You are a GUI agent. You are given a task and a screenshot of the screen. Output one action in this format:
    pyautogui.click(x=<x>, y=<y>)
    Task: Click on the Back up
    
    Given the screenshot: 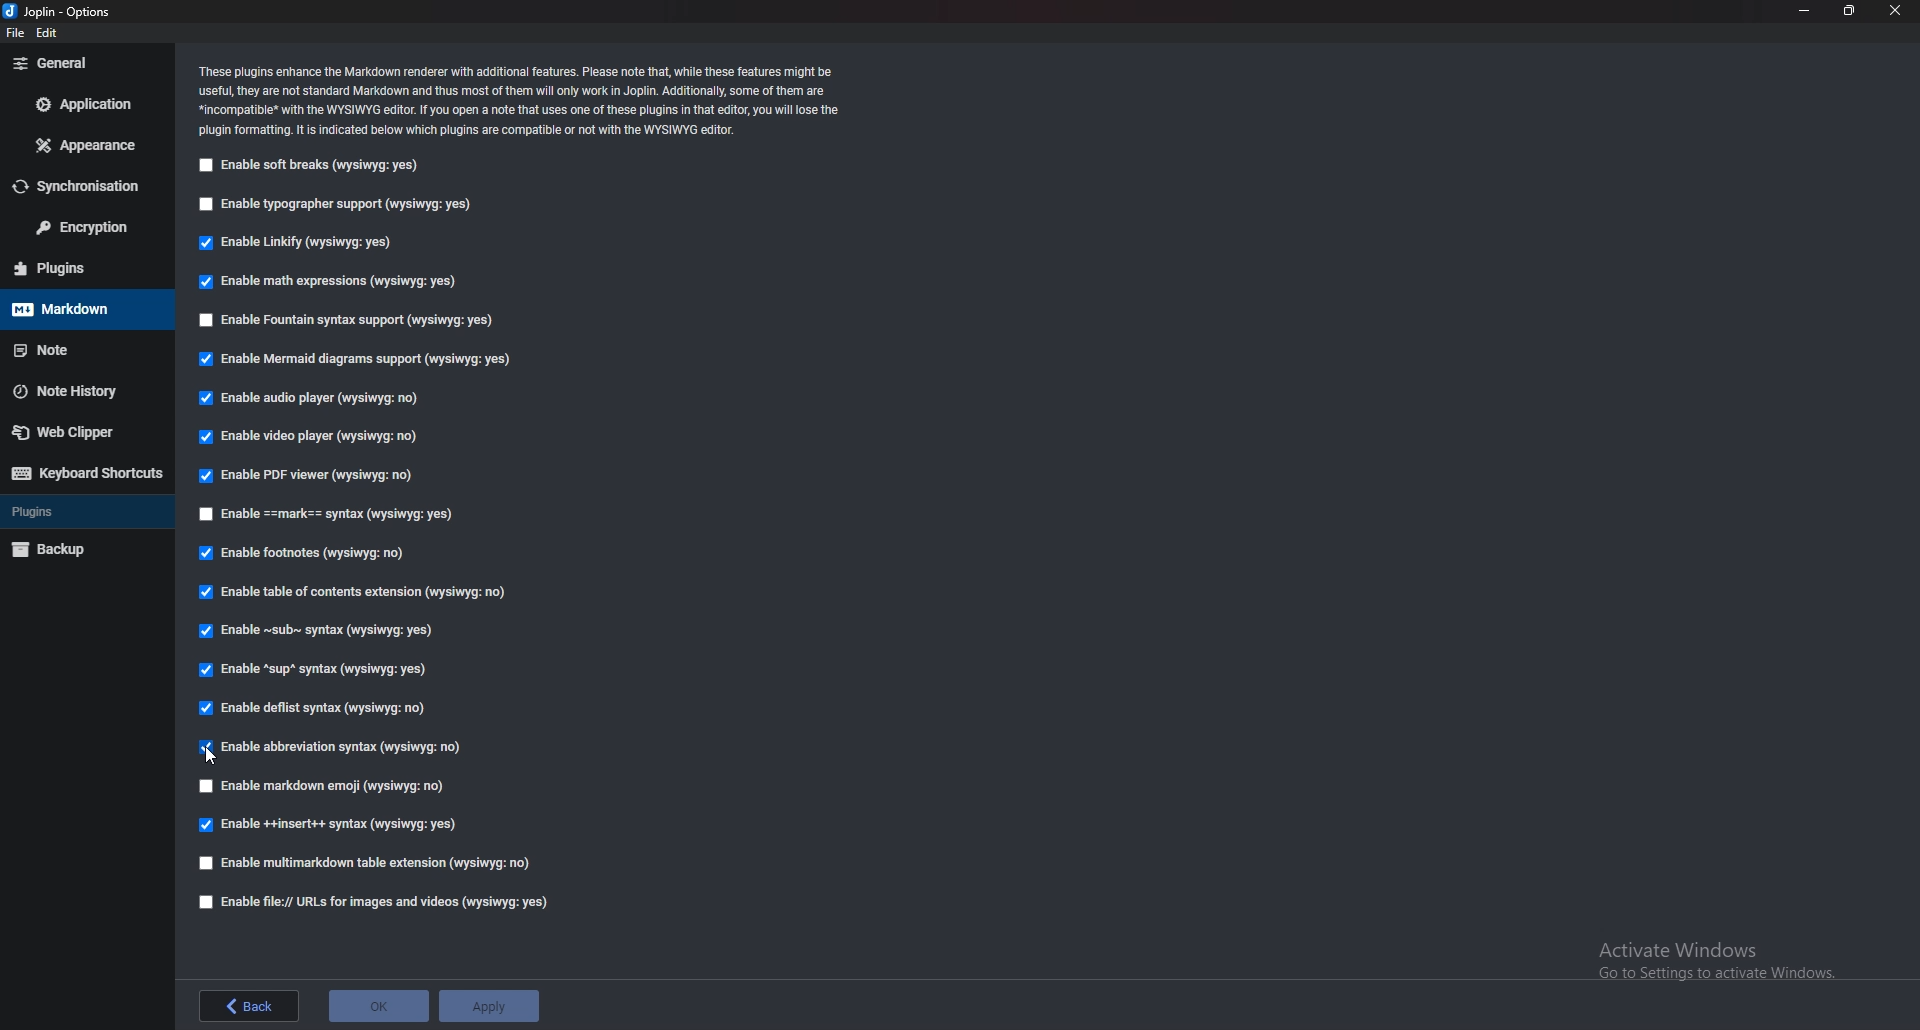 What is the action you would take?
    pyautogui.click(x=82, y=550)
    